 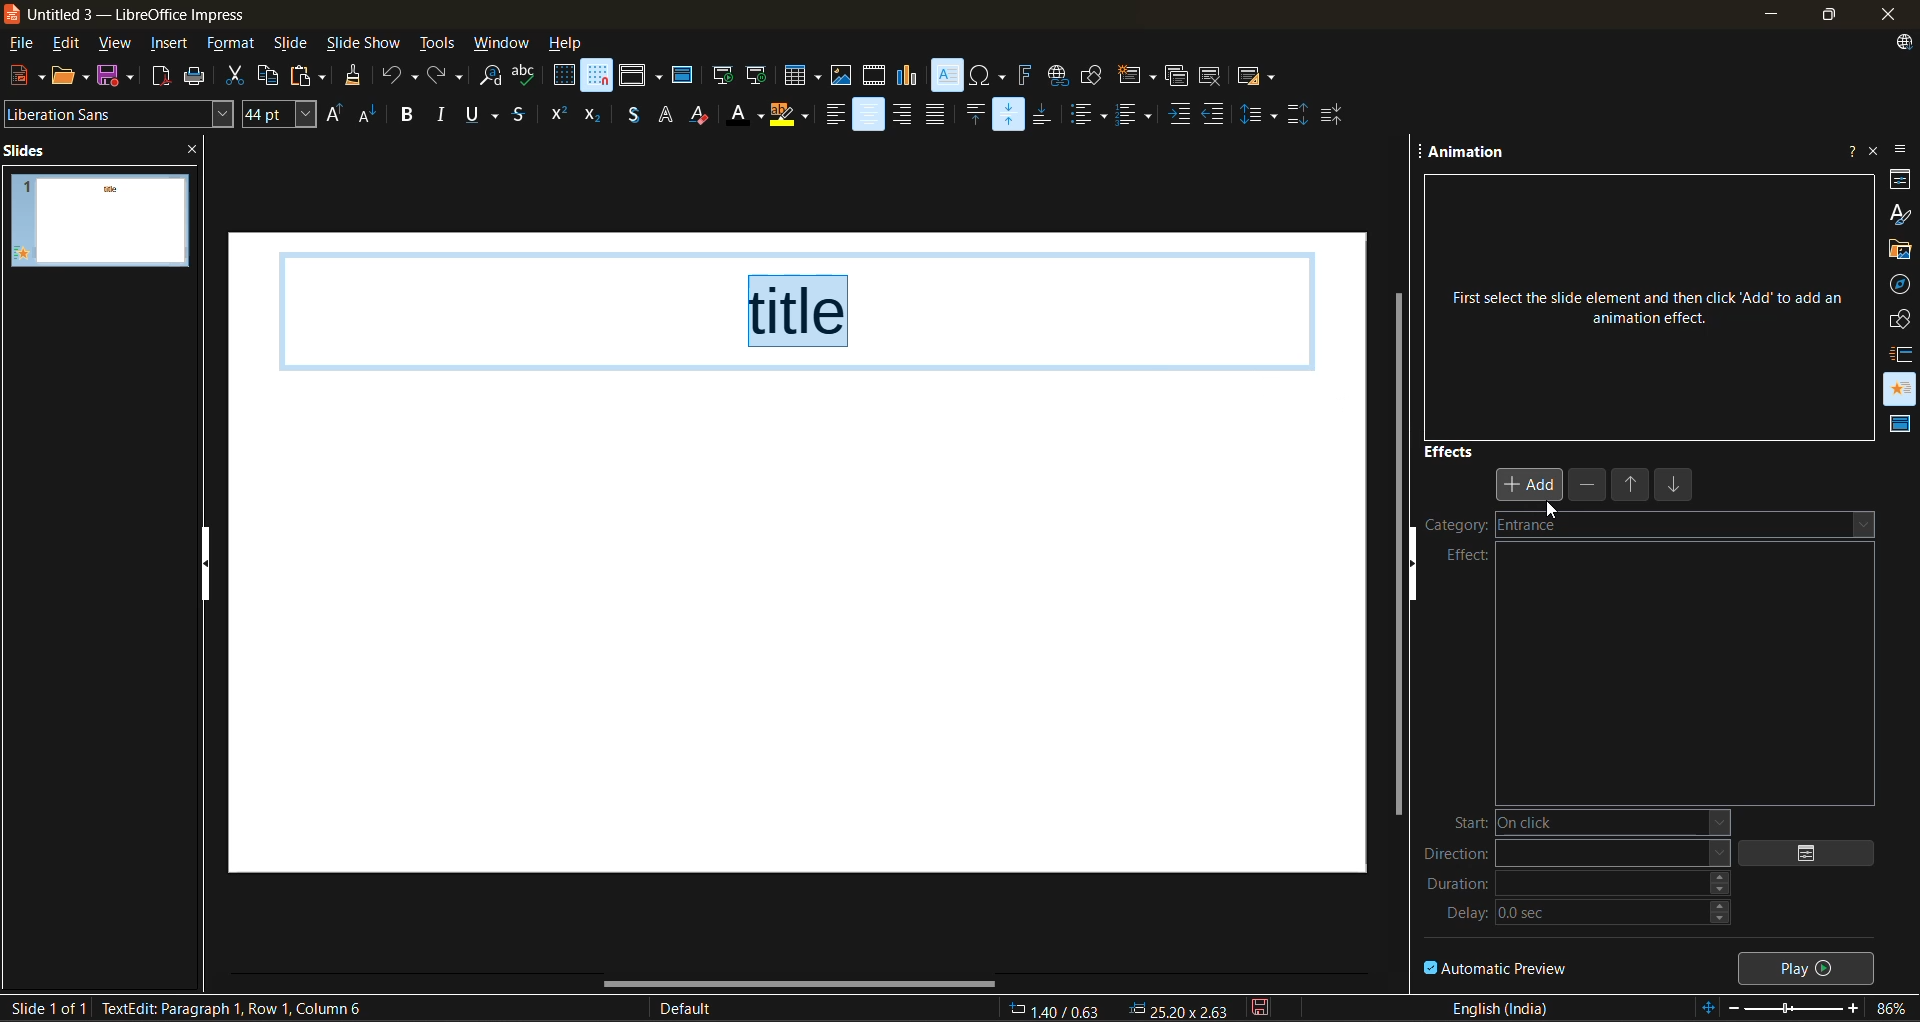 I want to click on align right, so click(x=903, y=115).